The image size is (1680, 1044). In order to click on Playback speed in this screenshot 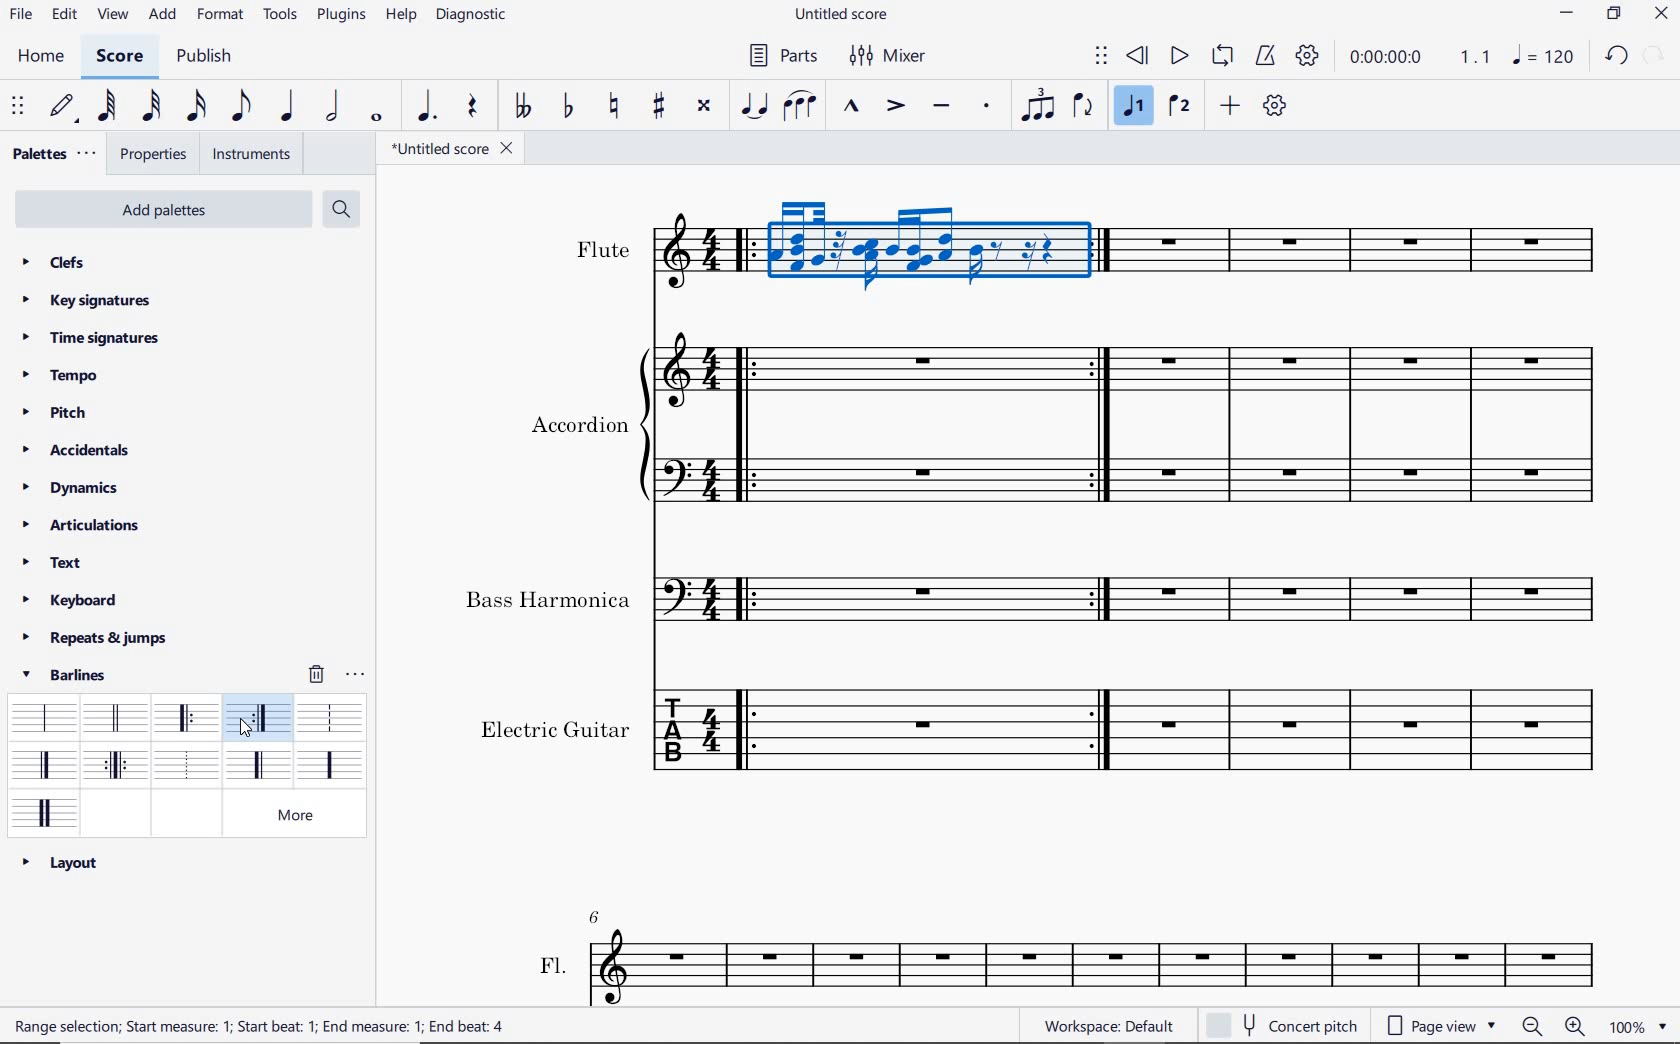, I will do `click(1477, 57)`.